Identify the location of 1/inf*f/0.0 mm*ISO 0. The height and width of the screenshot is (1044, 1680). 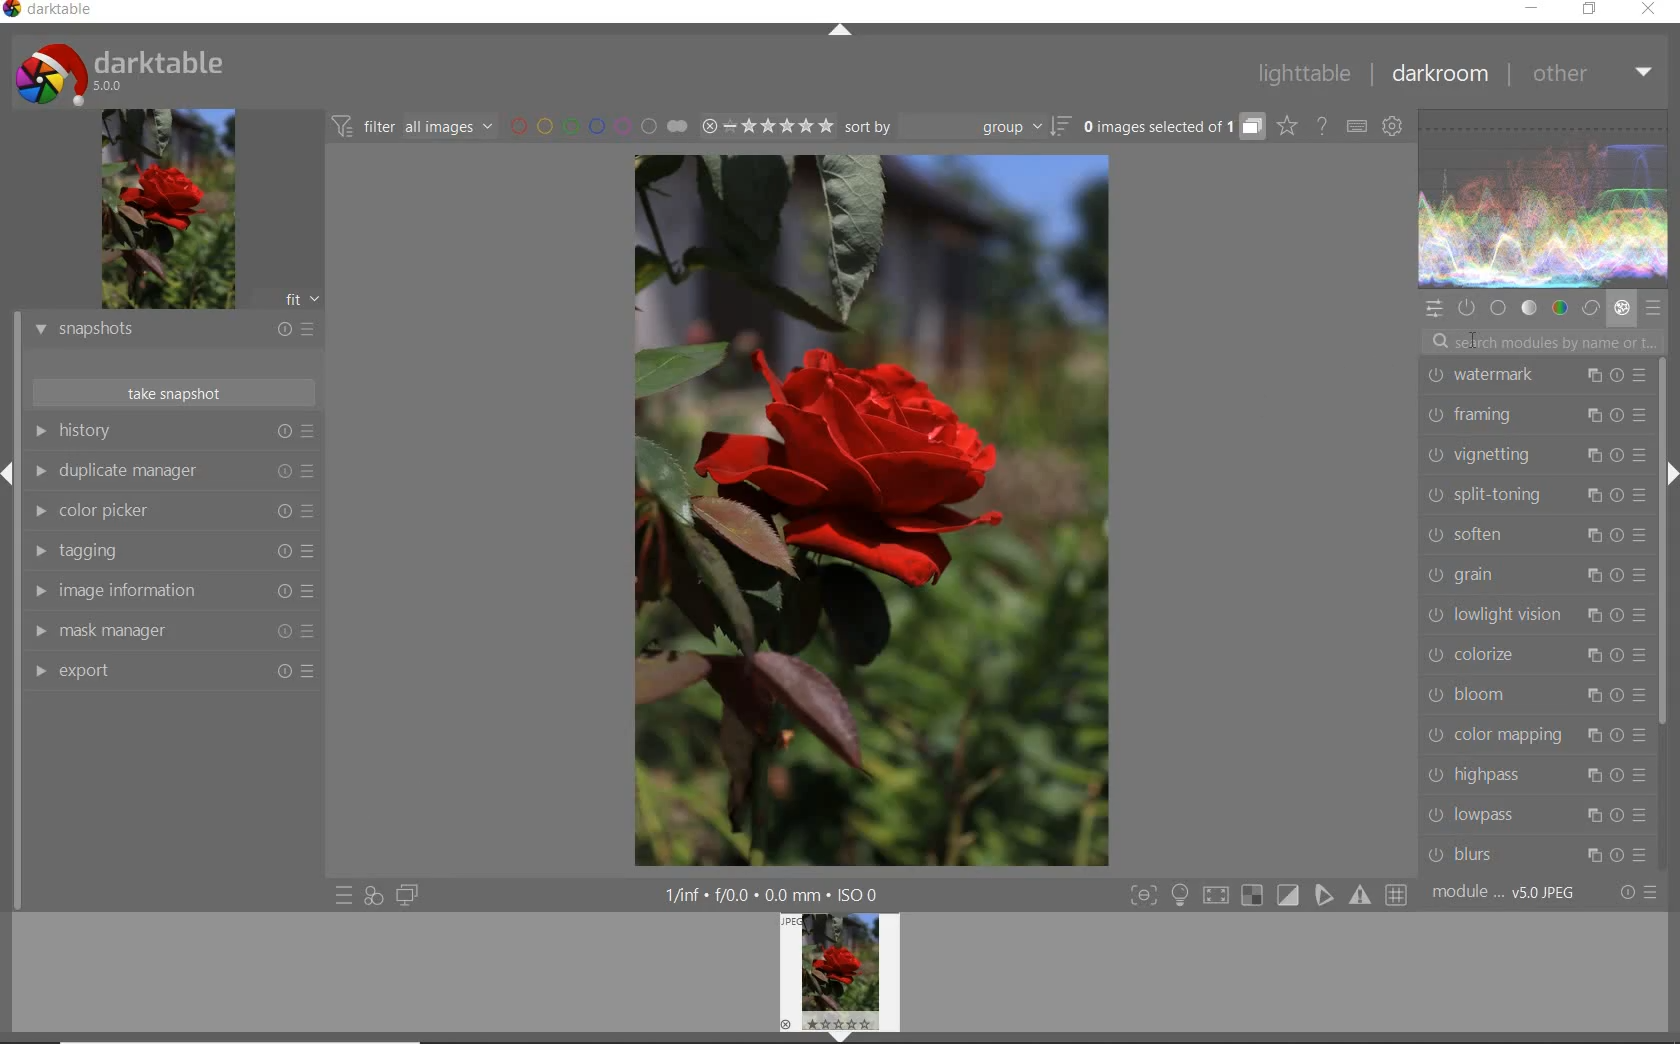
(779, 894).